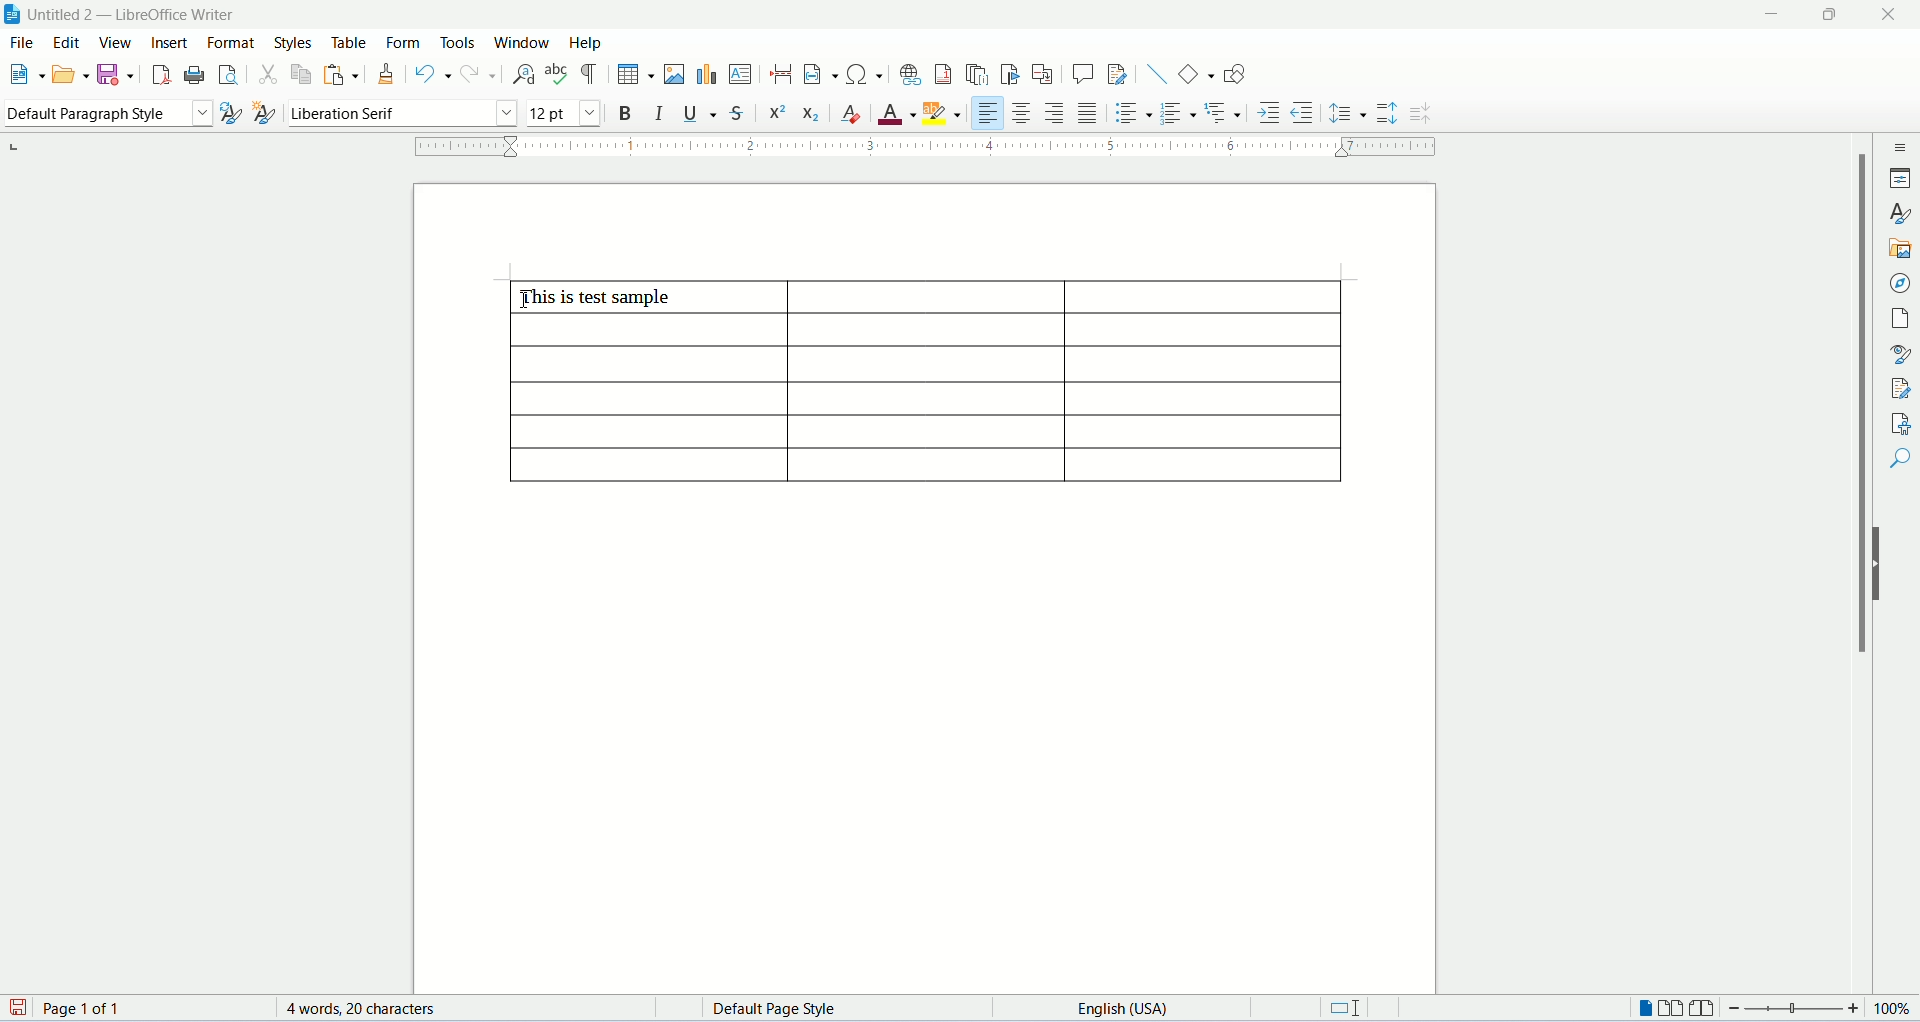  I want to click on zoom percemt, so click(1895, 1008).